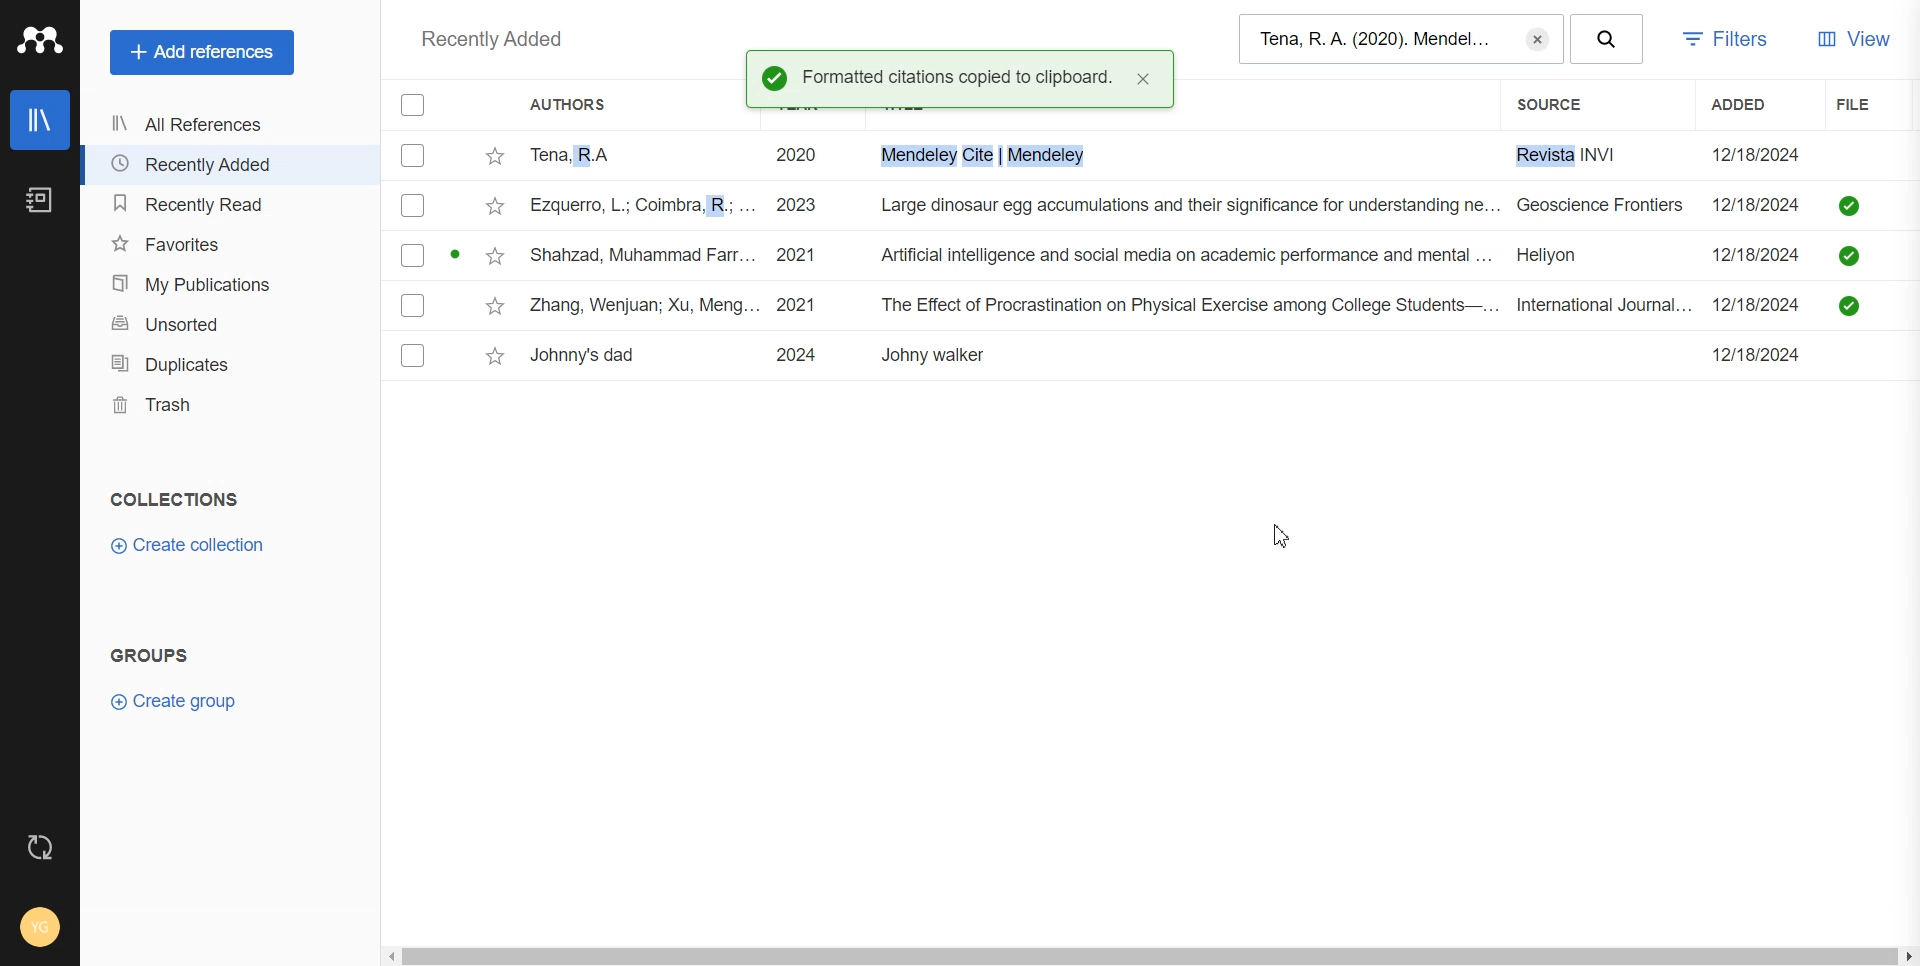 The height and width of the screenshot is (966, 1920). What do you see at coordinates (495, 255) in the screenshot?
I see `Star` at bounding box center [495, 255].